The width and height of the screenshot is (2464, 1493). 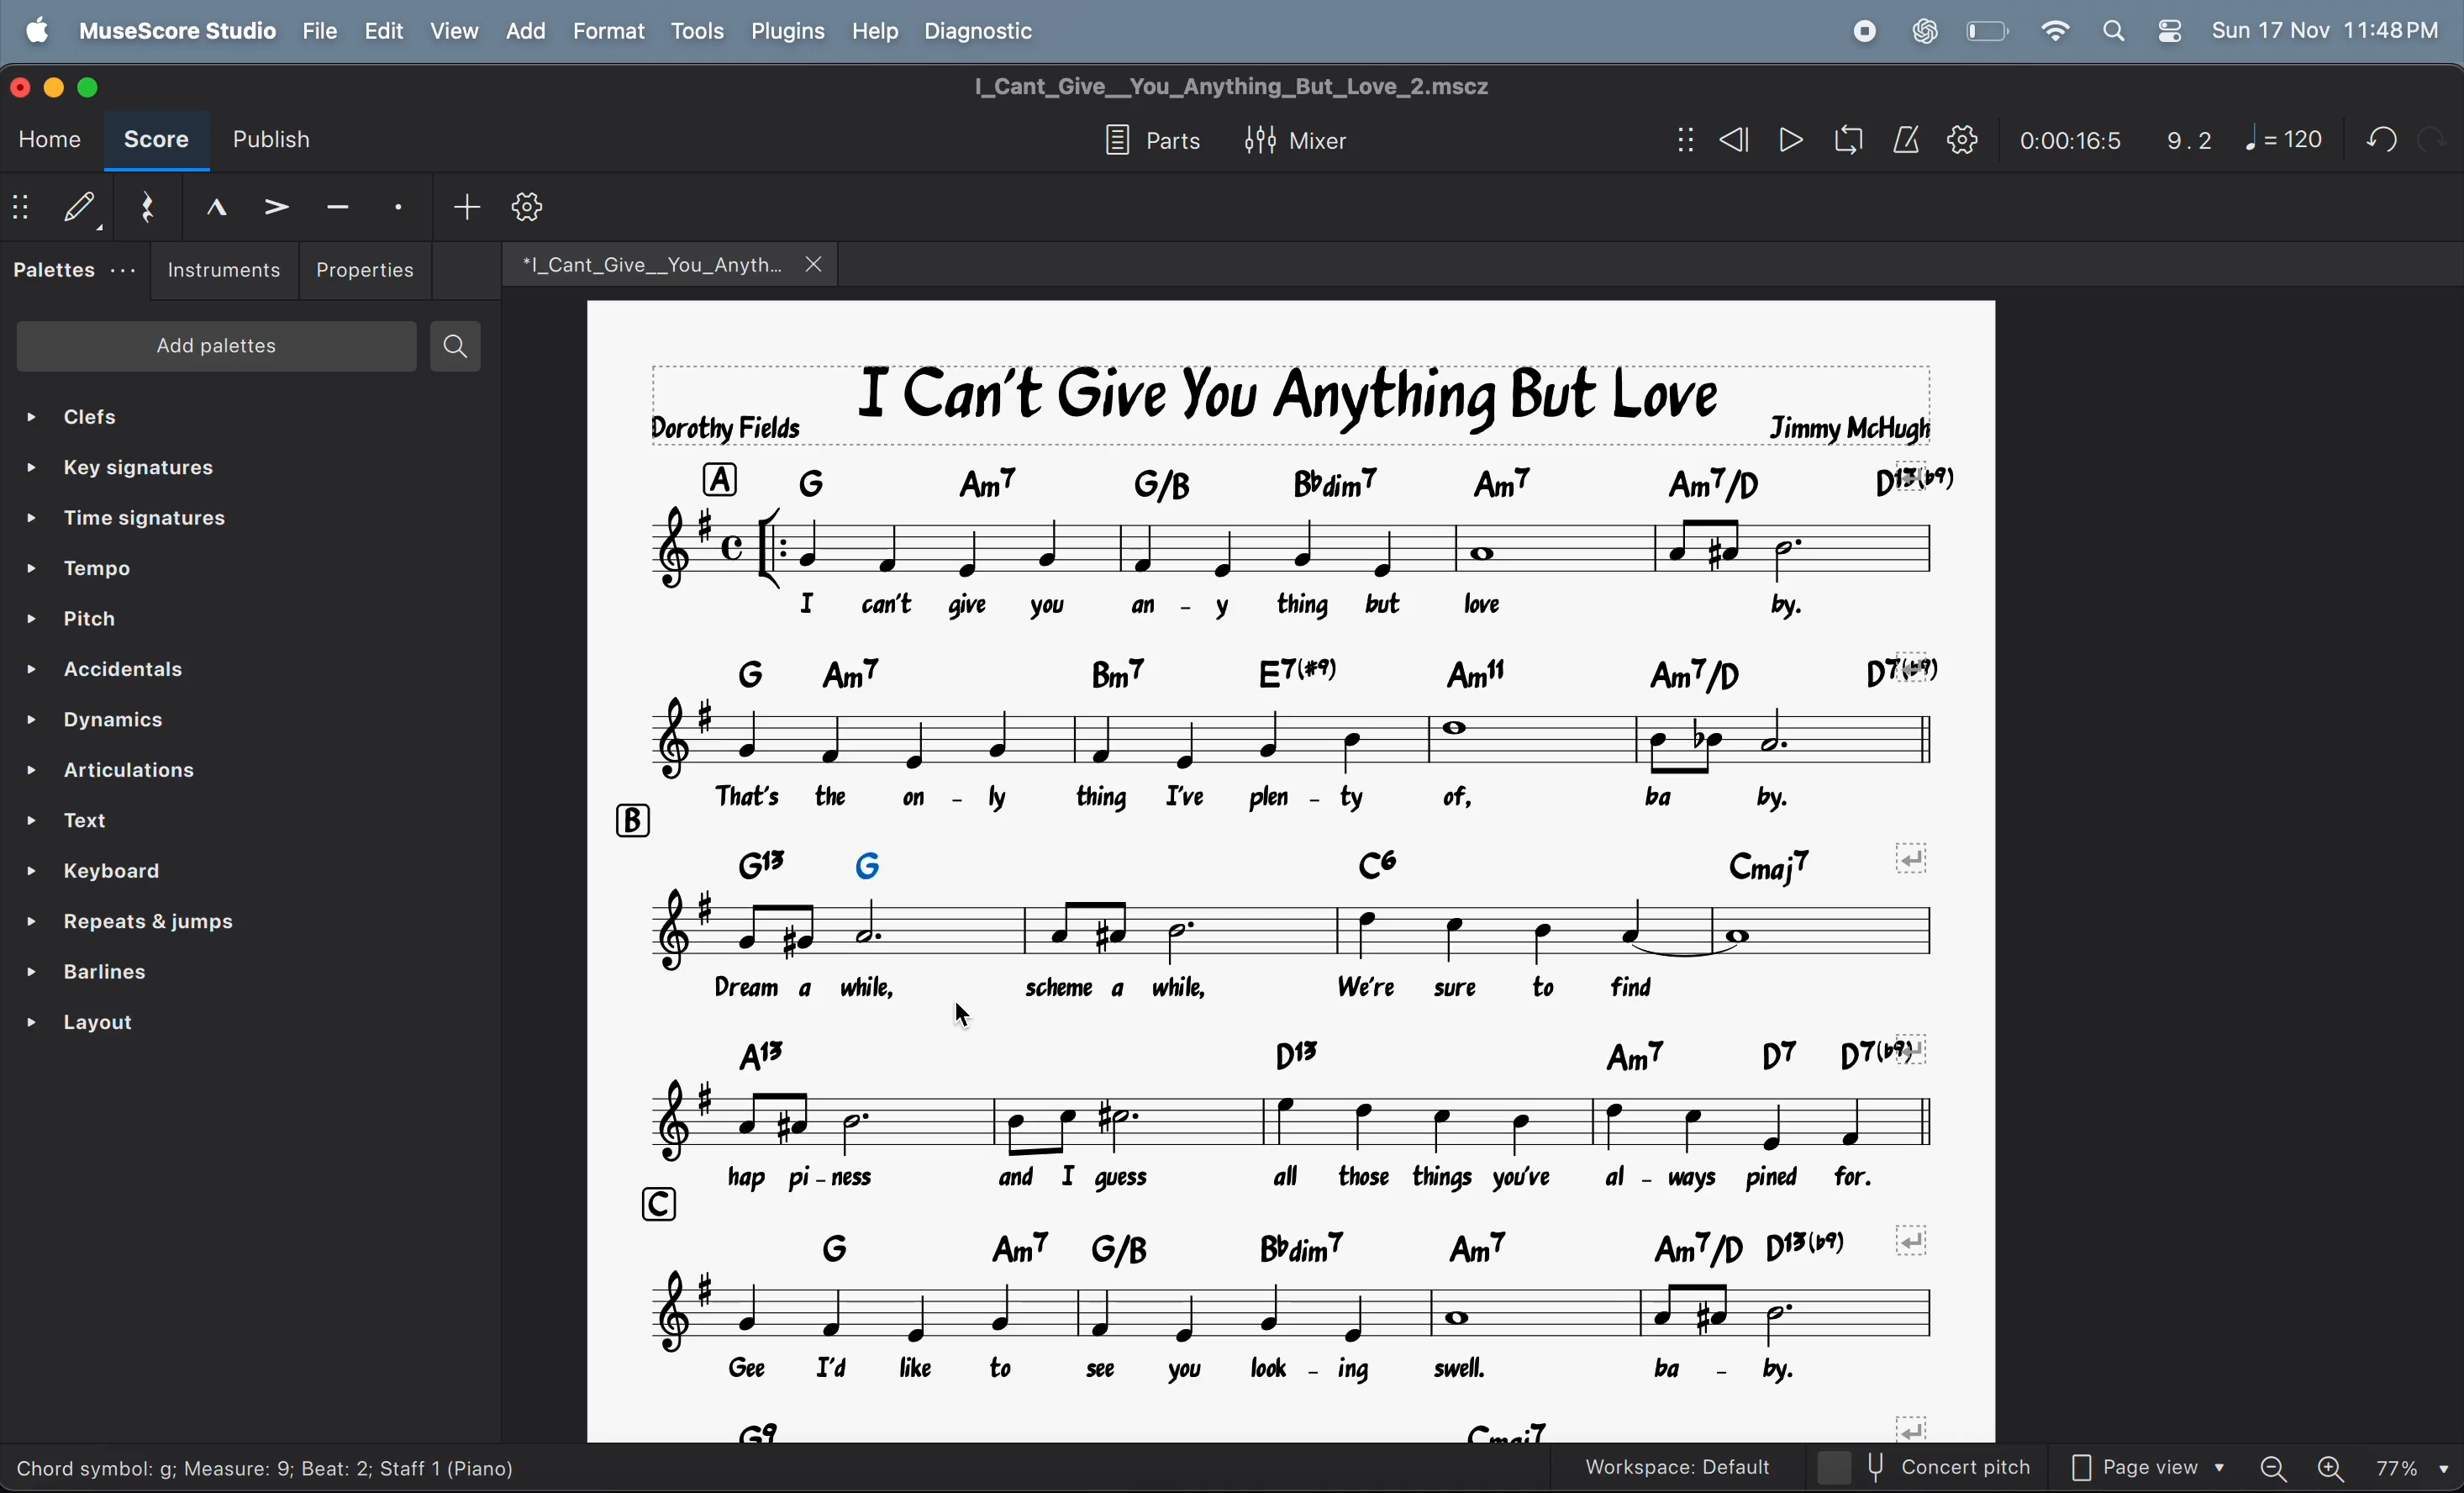 What do you see at coordinates (2351, 1468) in the screenshot?
I see `zoom in zoom out` at bounding box center [2351, 1468].